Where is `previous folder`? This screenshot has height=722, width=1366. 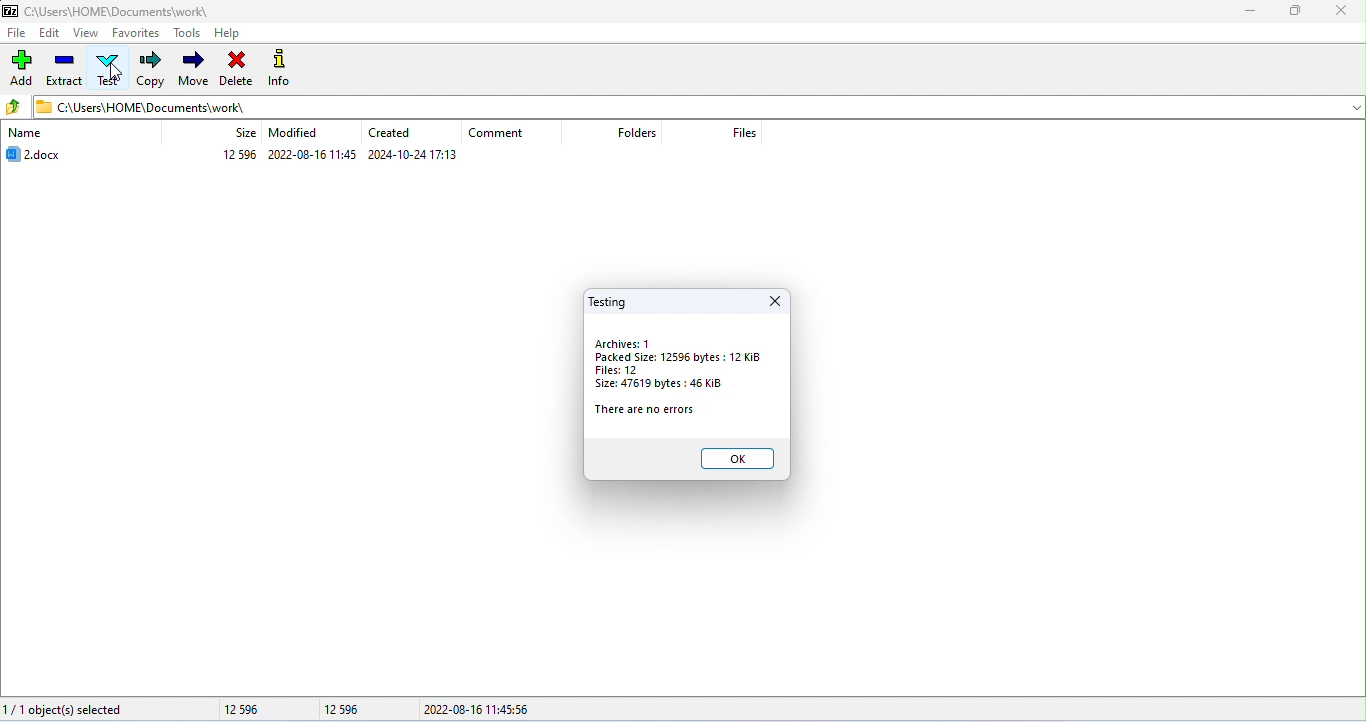
previous folder is located at coordinates (15, 107).